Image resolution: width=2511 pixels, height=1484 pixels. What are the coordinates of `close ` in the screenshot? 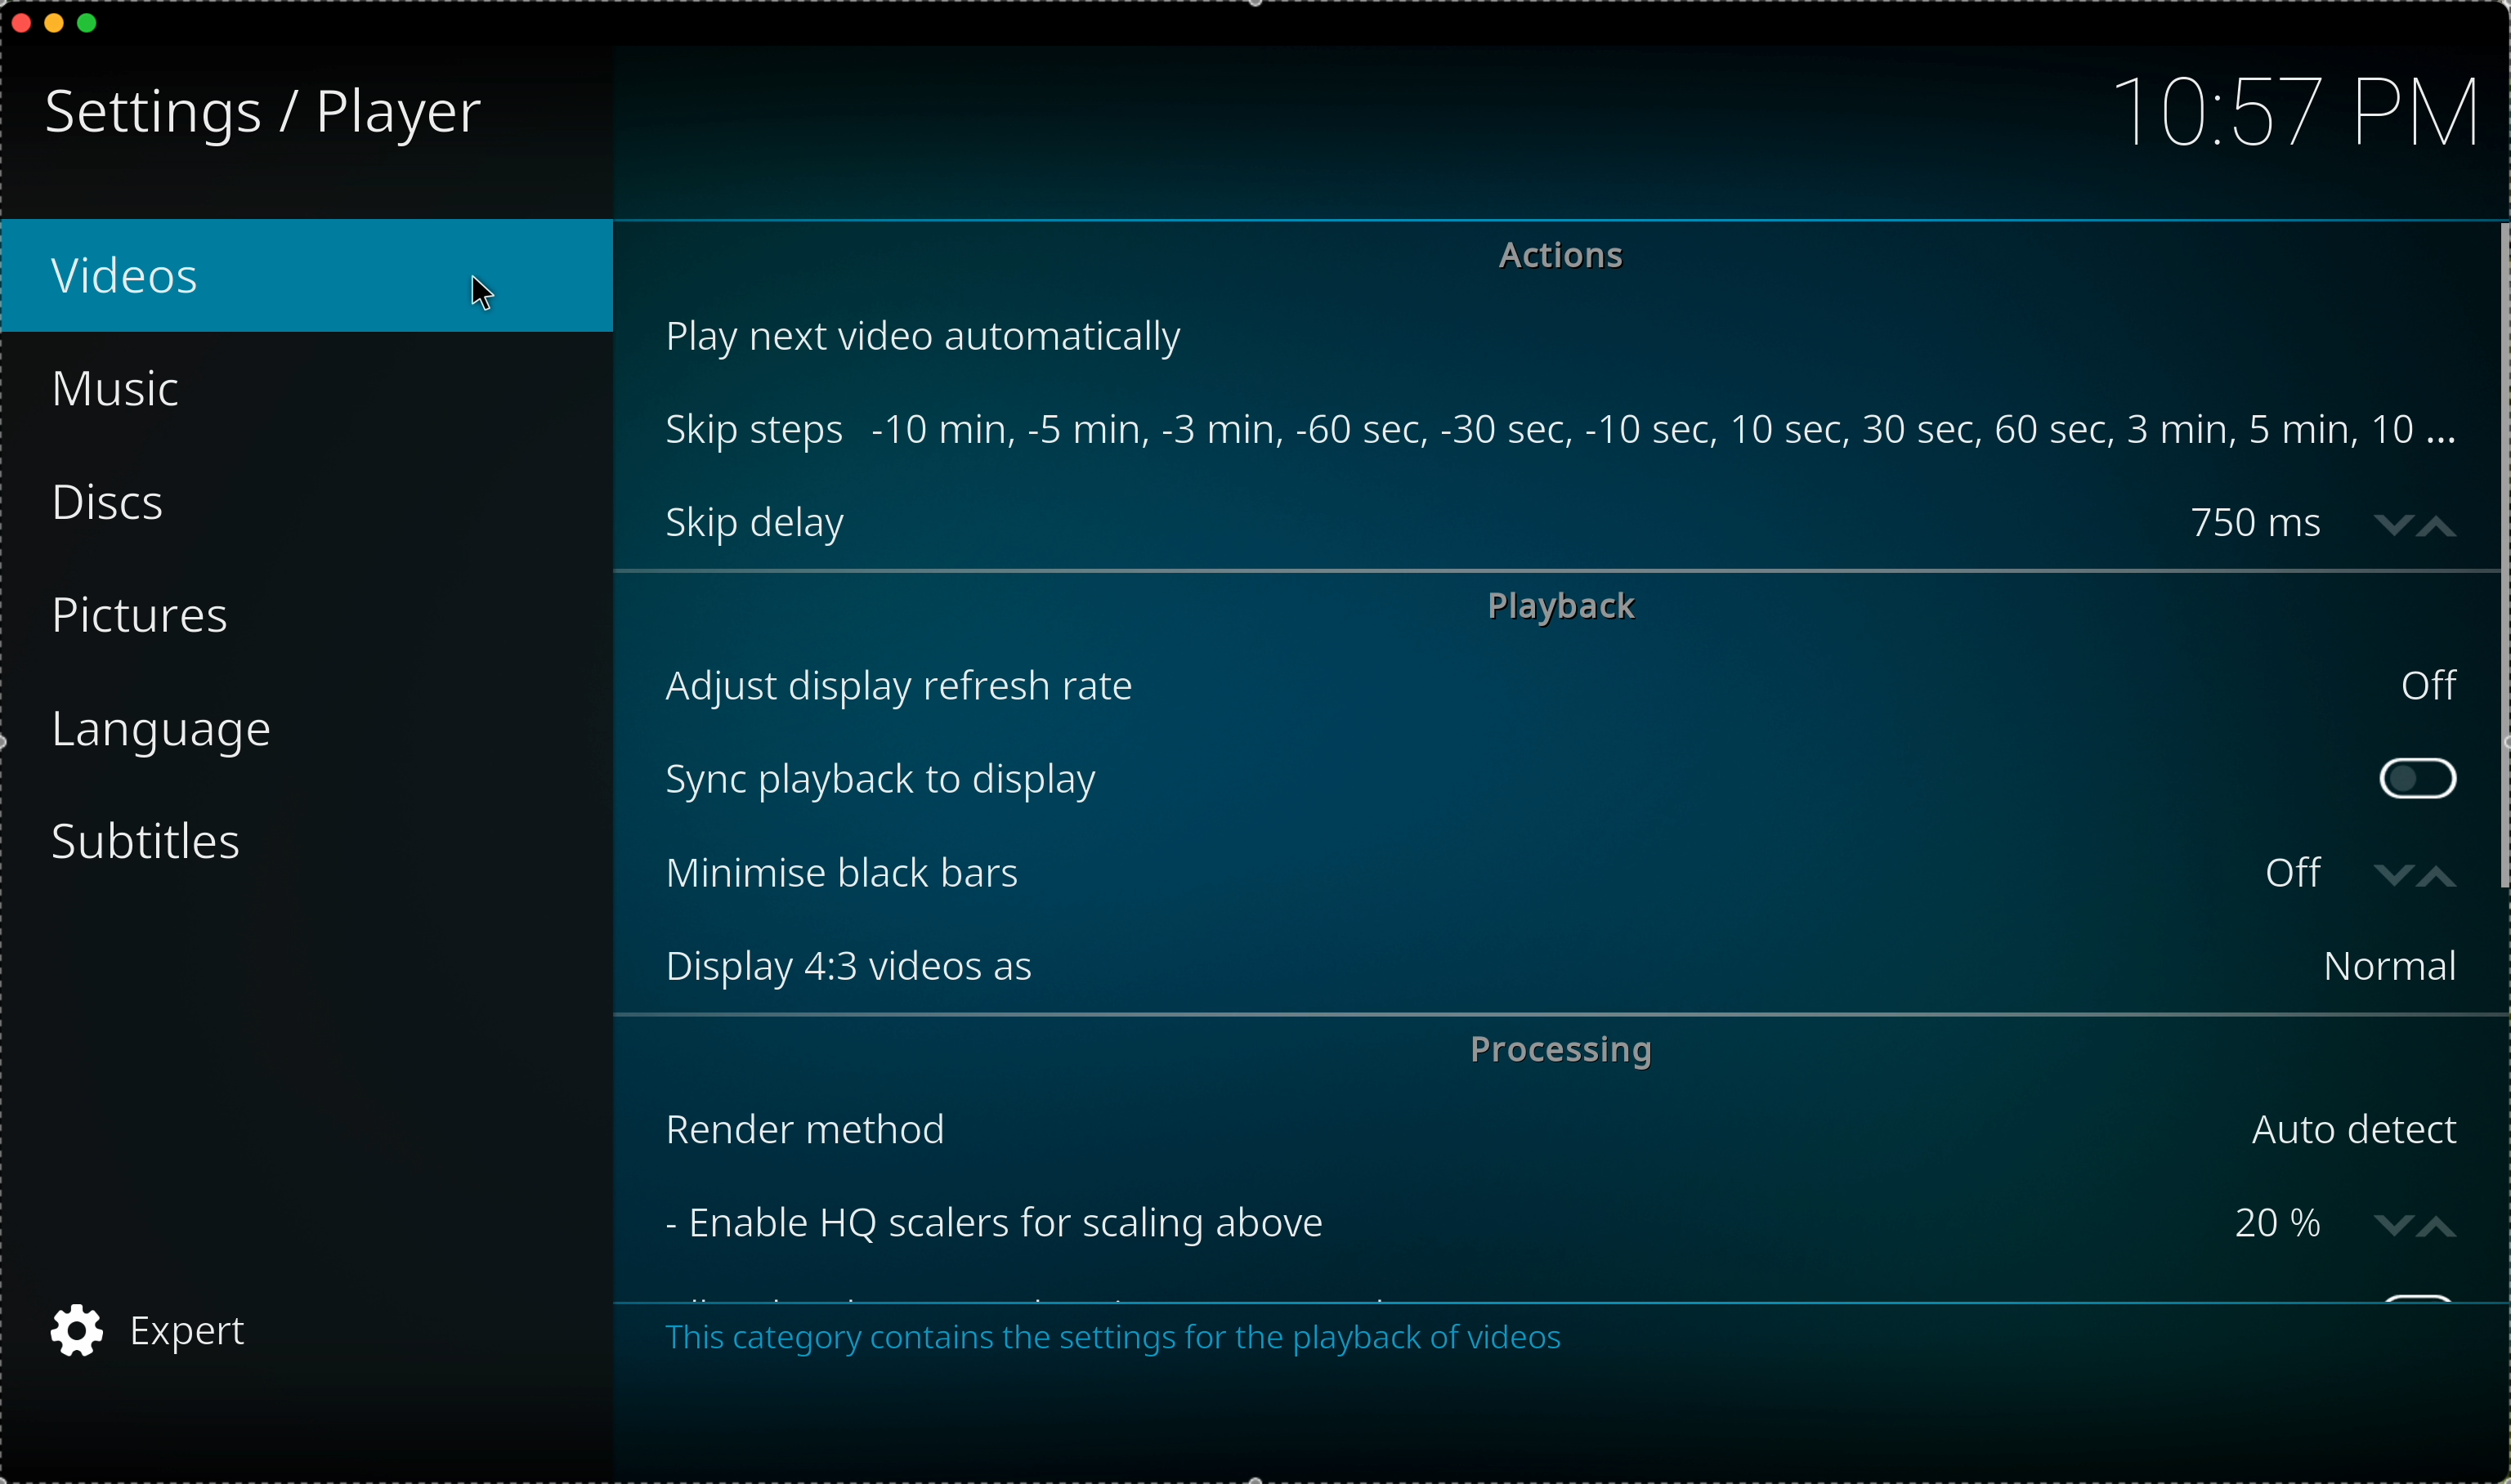 It's located at (16, 21).